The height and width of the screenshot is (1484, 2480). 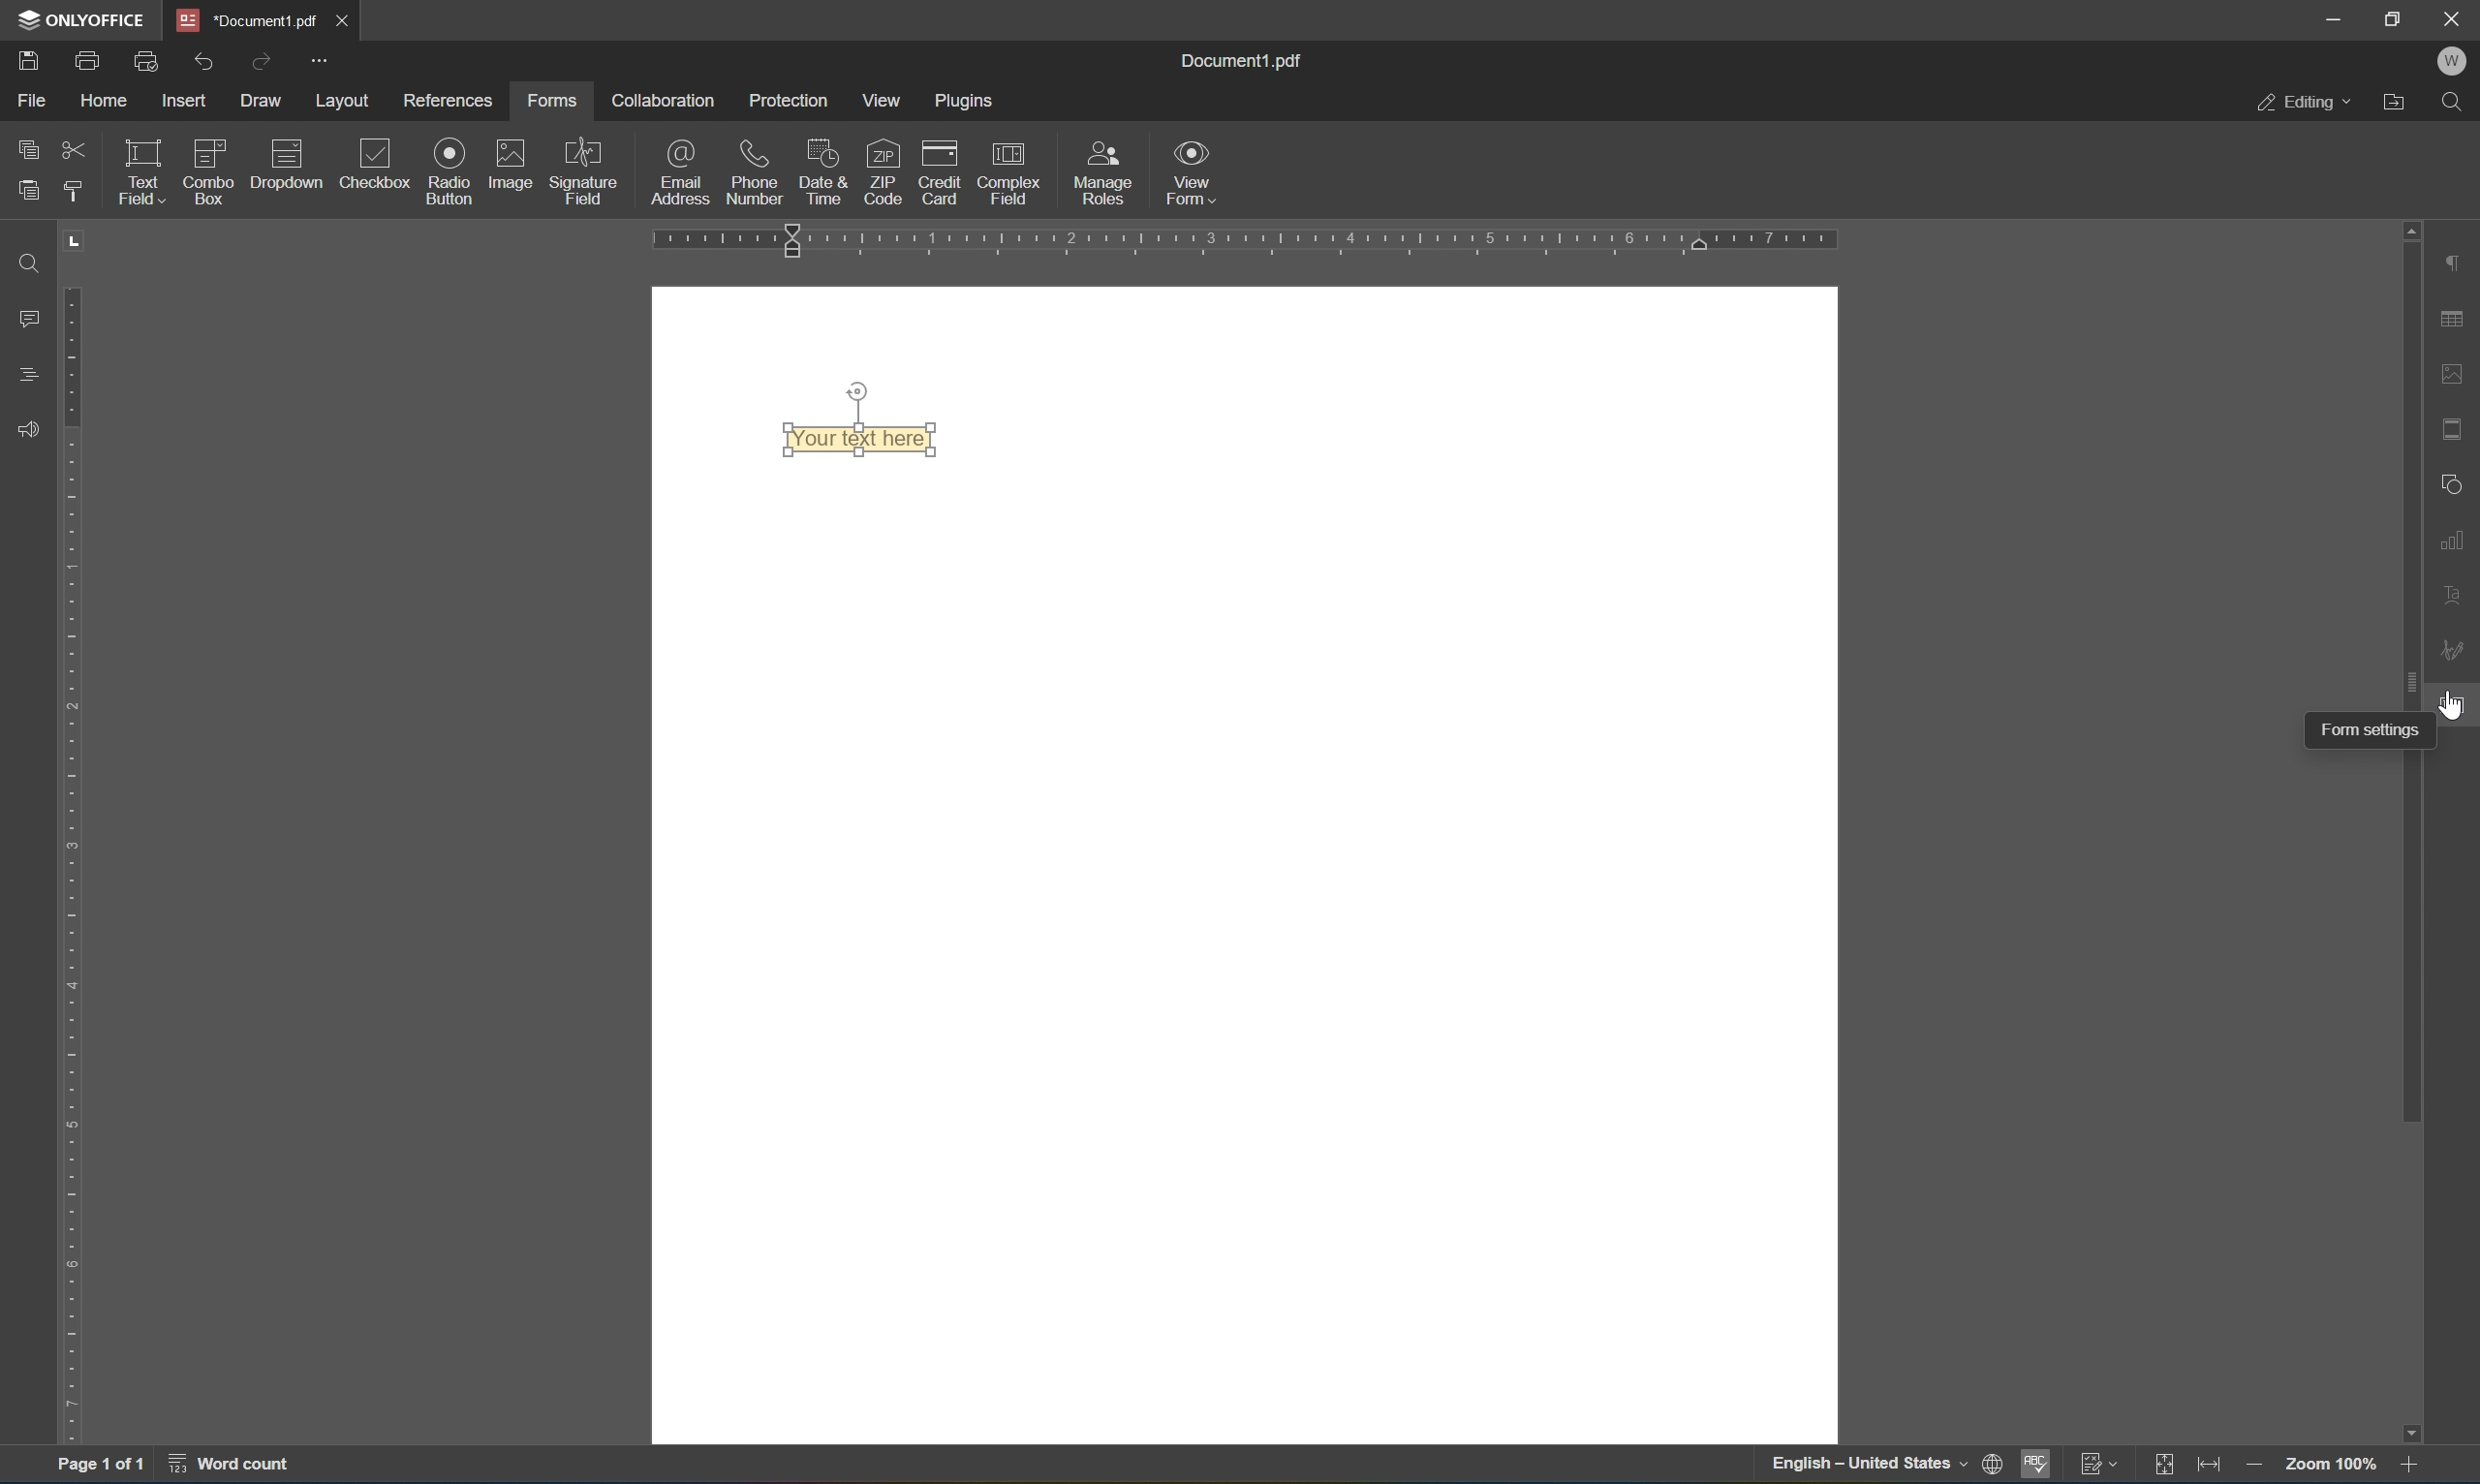 What do you see at coordinates (2335, 1464) in the screenshot?
I see `zoom out` at bounding box center [2335, 1464].